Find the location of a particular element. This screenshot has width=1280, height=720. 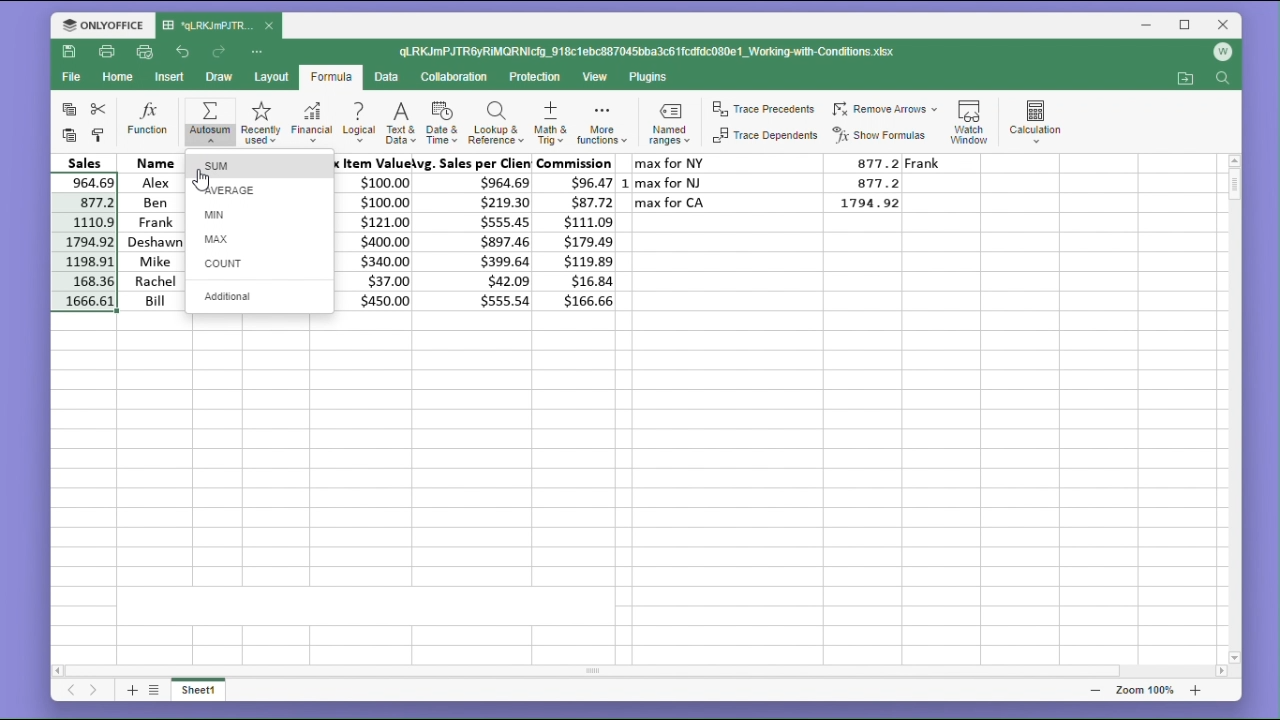

minimize is located at coordinates (1149, 27).